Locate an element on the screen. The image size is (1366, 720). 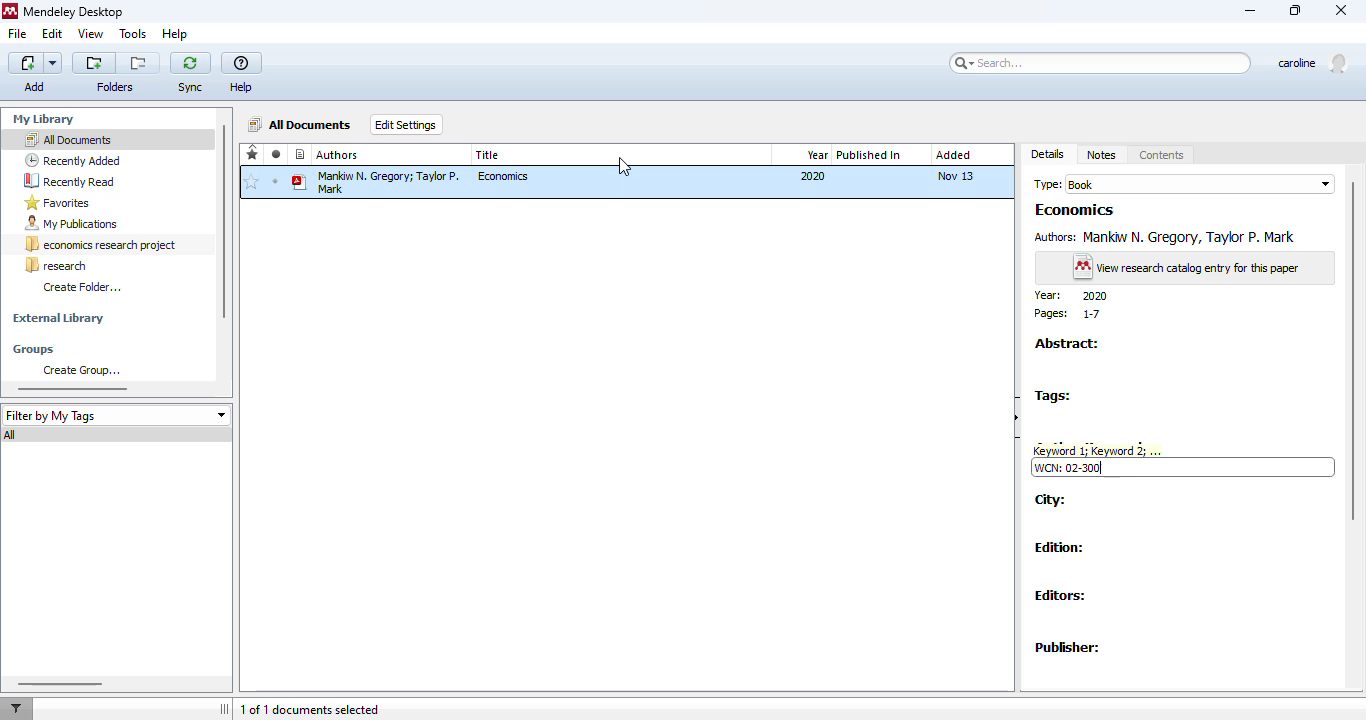
research is located at coordinates (56, 265).